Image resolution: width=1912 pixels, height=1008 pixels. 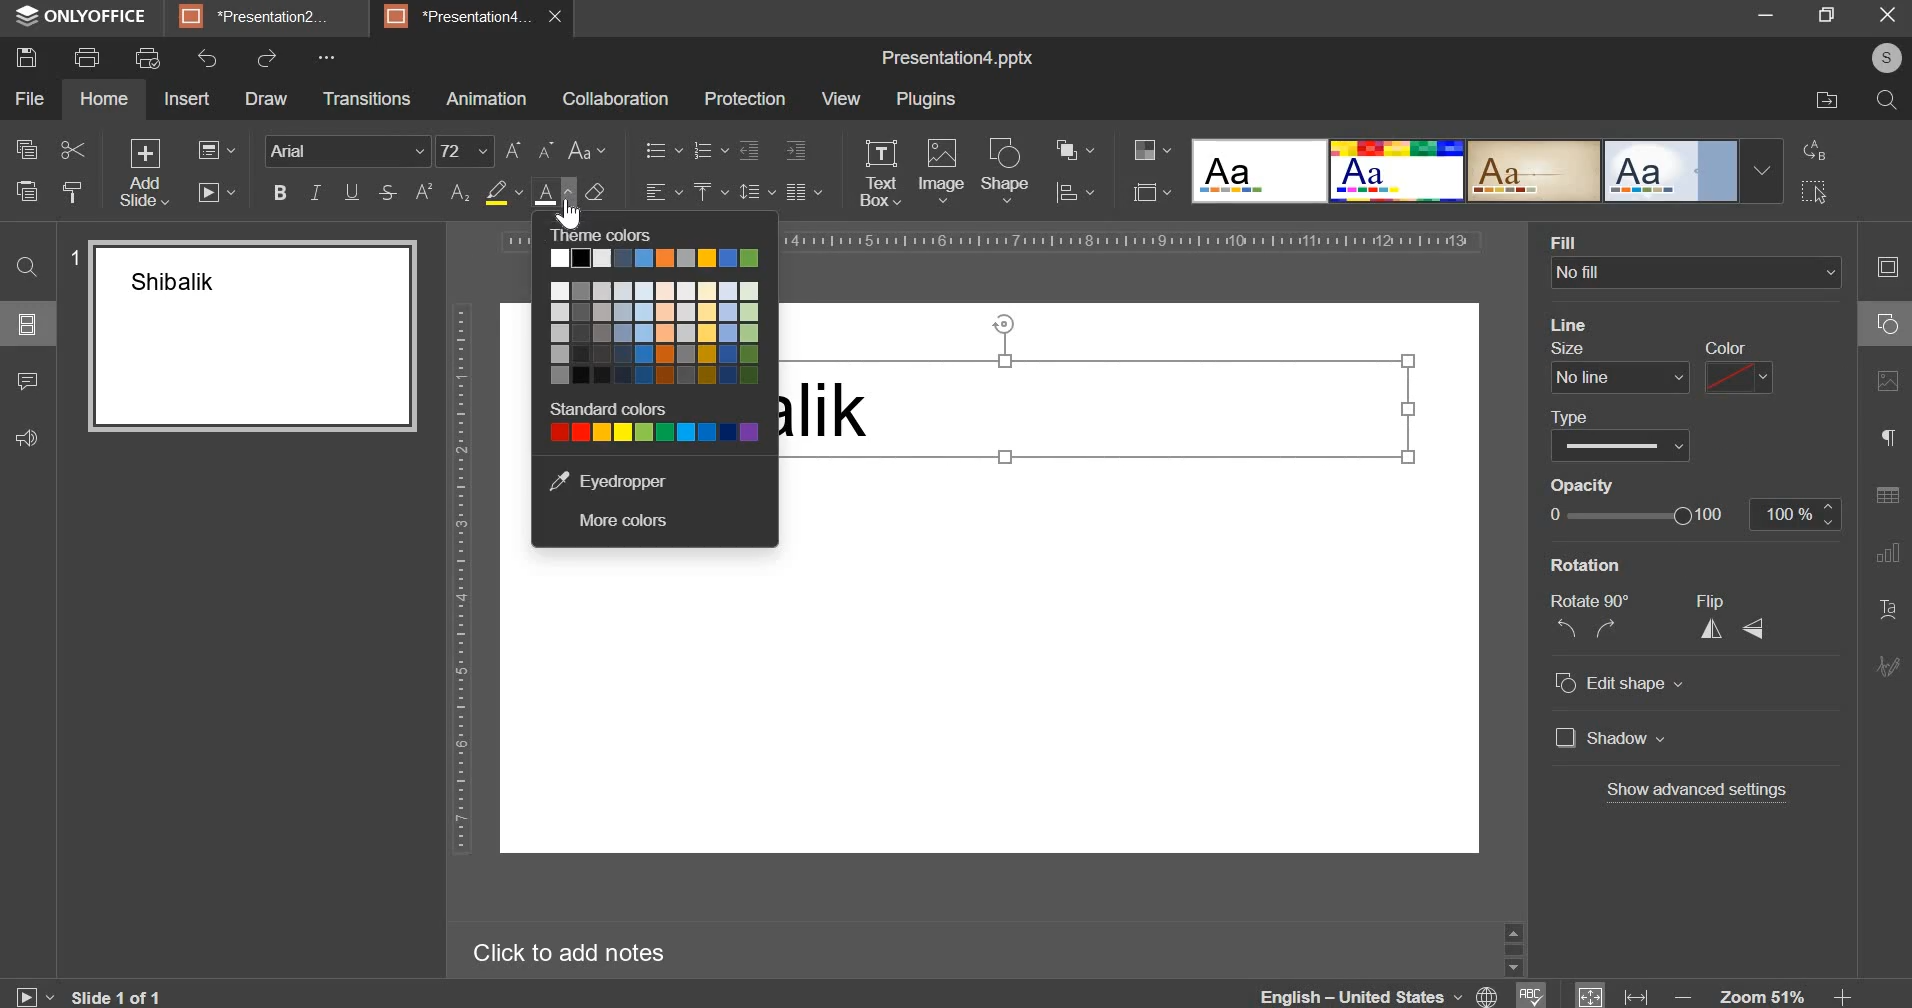 What do you see at coordinates (1885, 671) in the screenshot?
I see `` at bounding box center [1885, 671].